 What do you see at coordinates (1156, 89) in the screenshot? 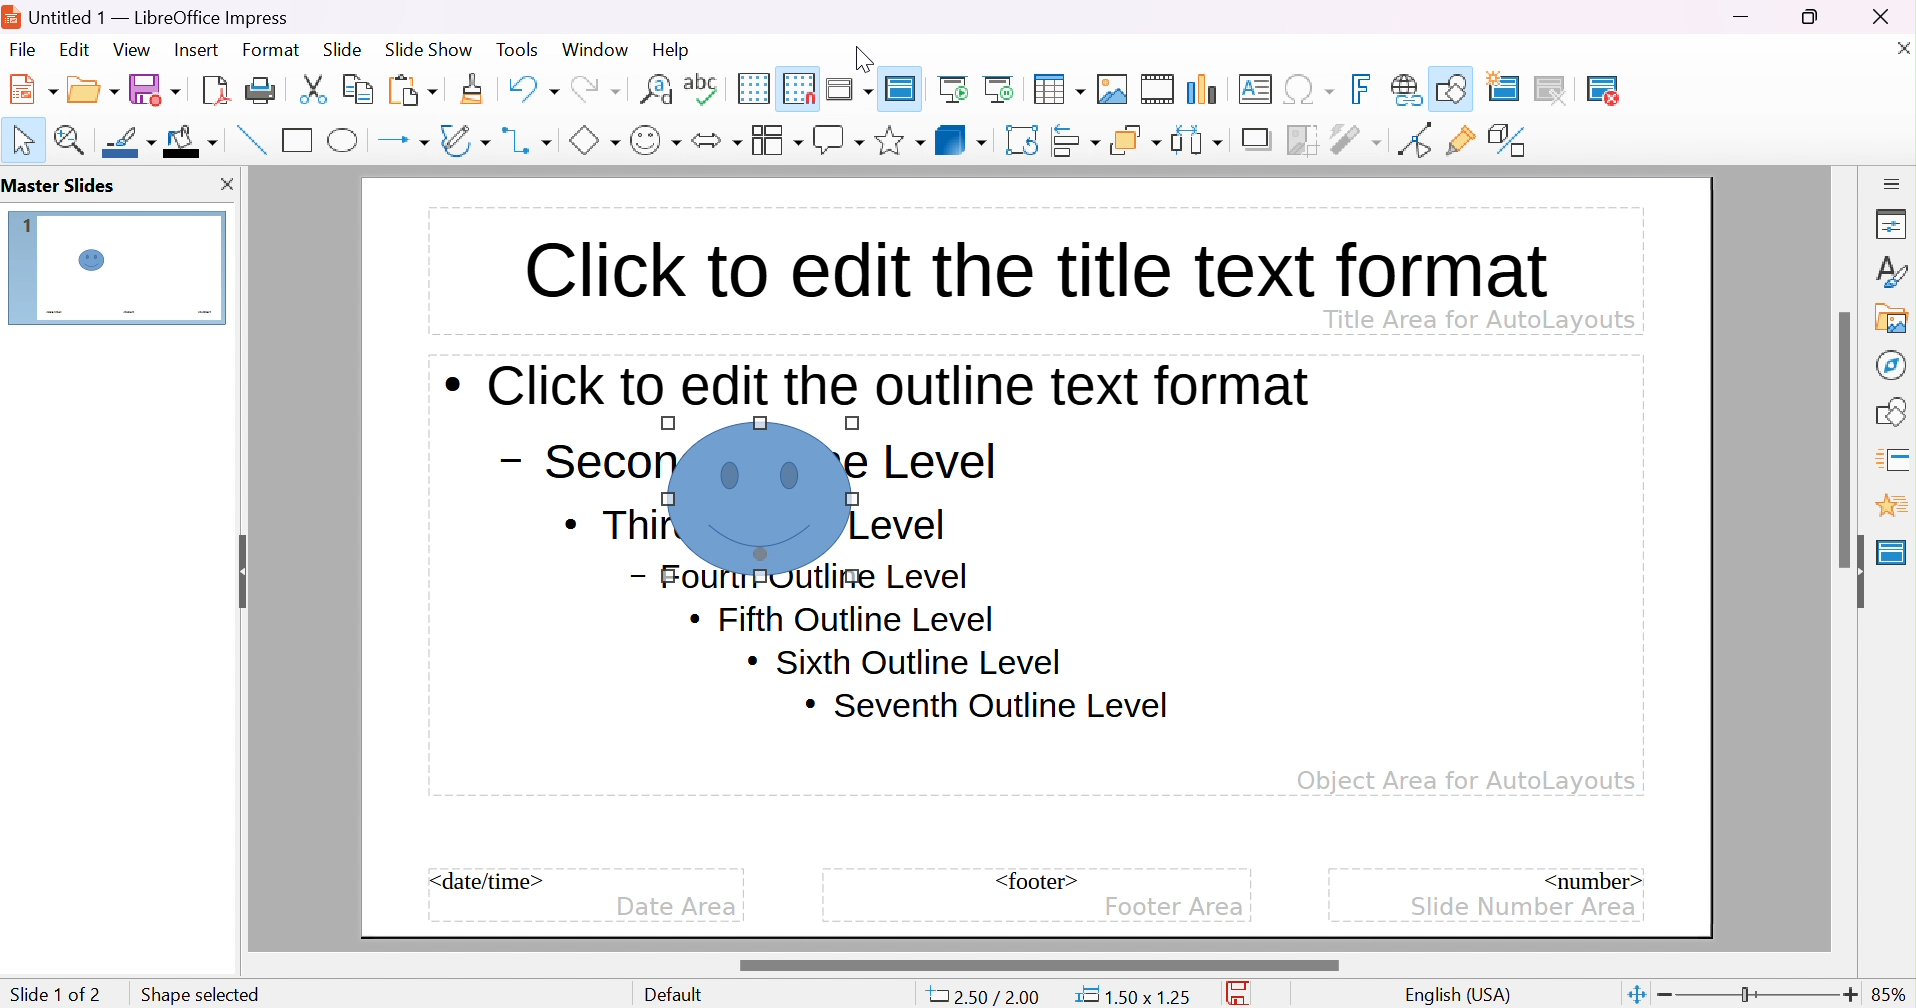
I see `insert audio or video` at bounding box center [1156, 89].